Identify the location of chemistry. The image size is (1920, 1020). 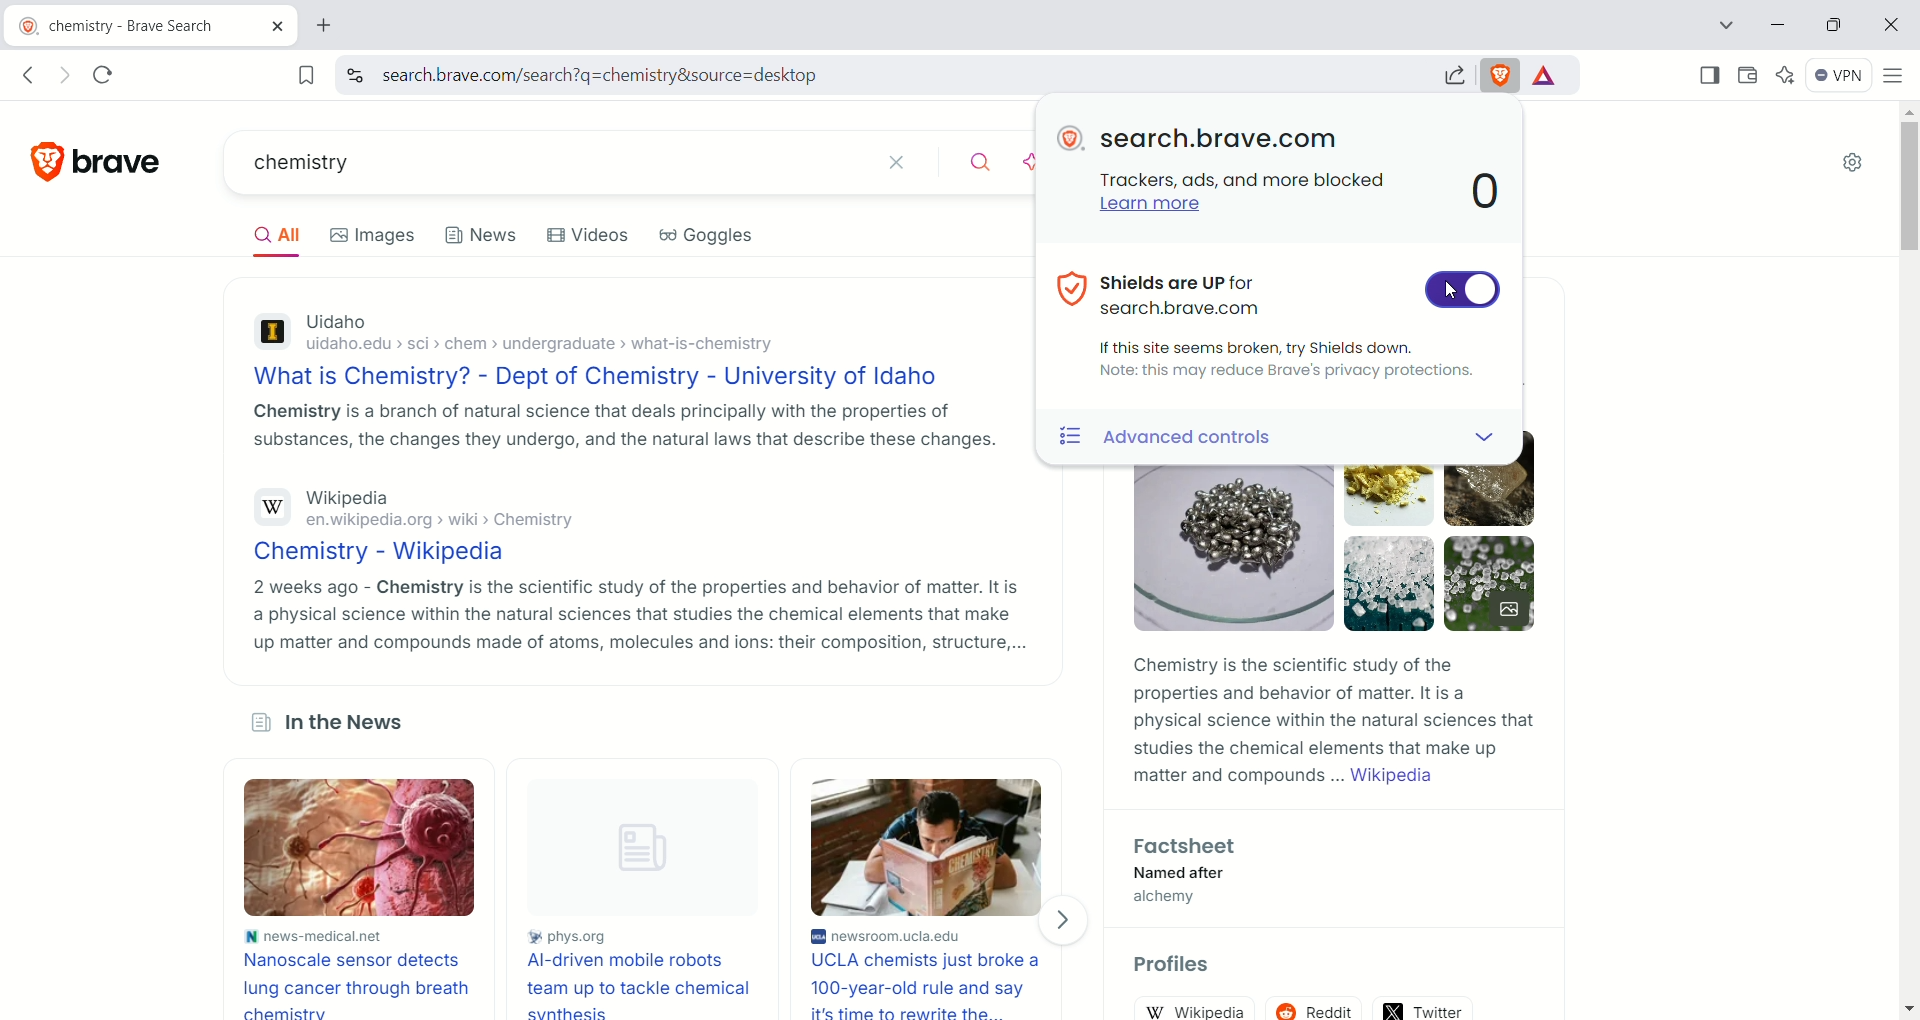
(549, 160).